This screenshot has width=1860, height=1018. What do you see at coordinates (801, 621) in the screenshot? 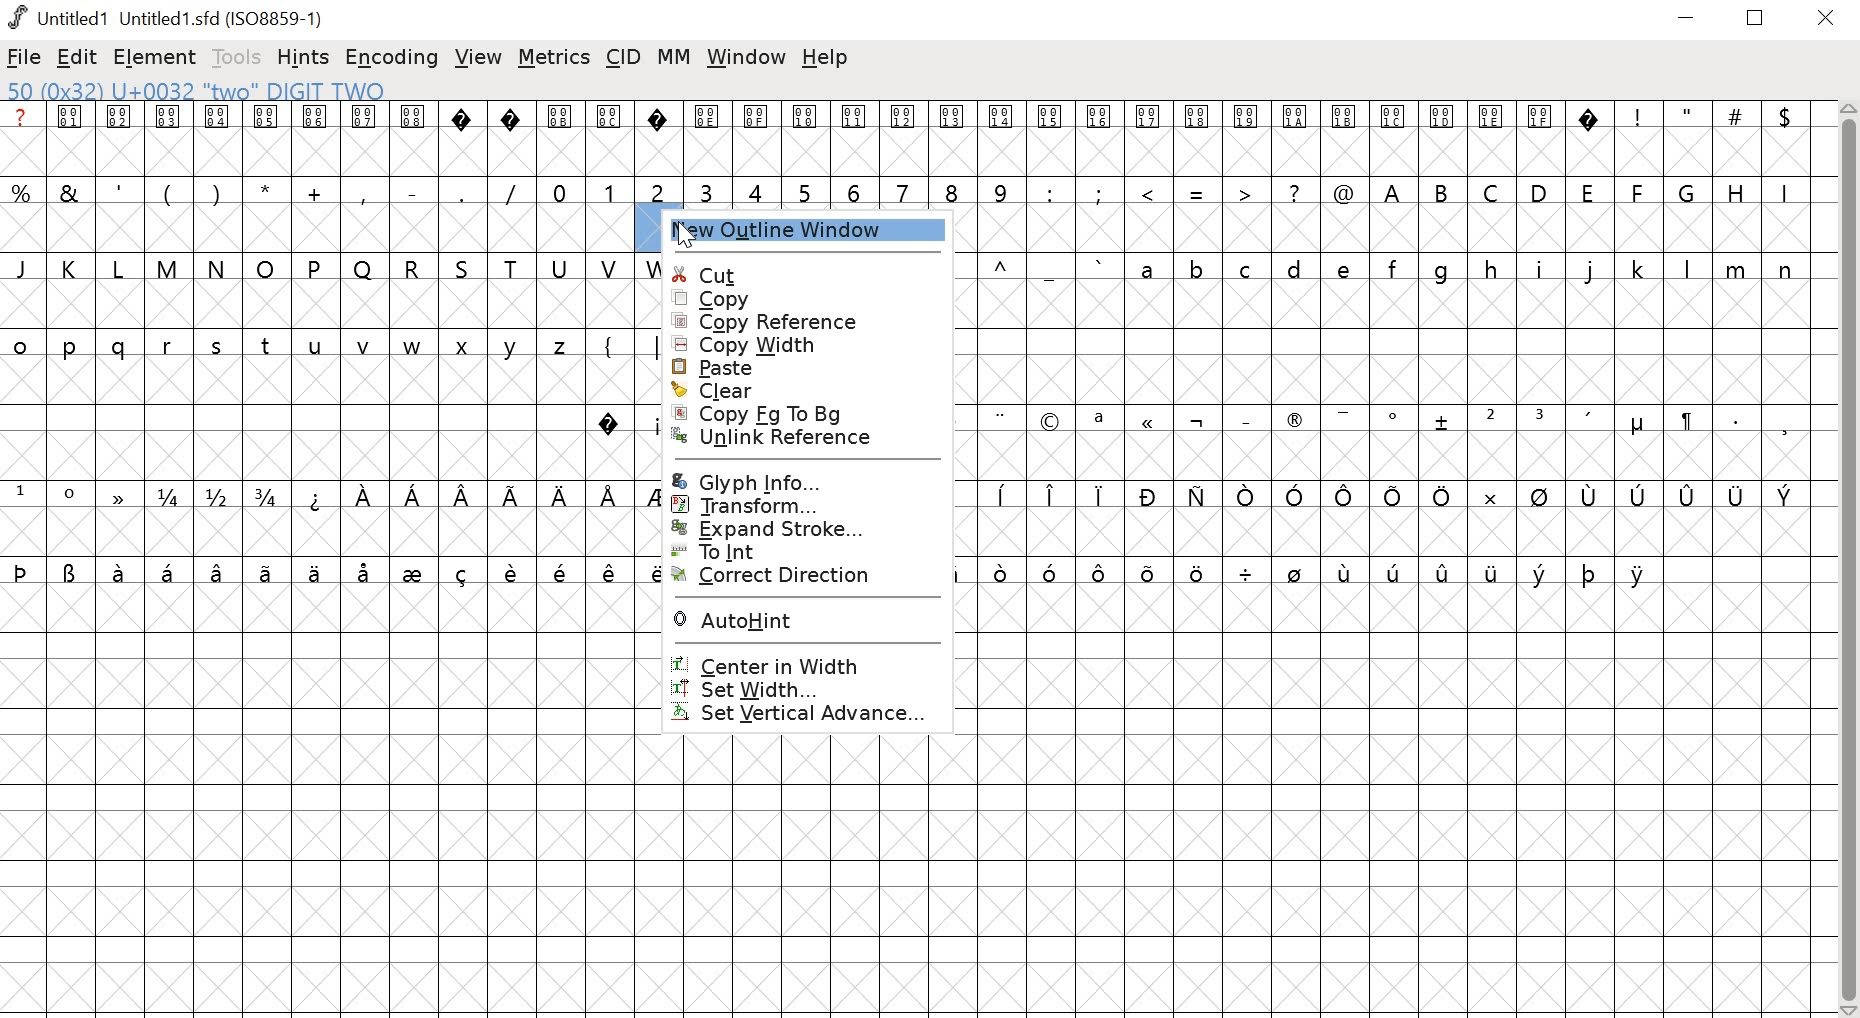
I see `AUTOHINT` at bounding box center [801, 621].